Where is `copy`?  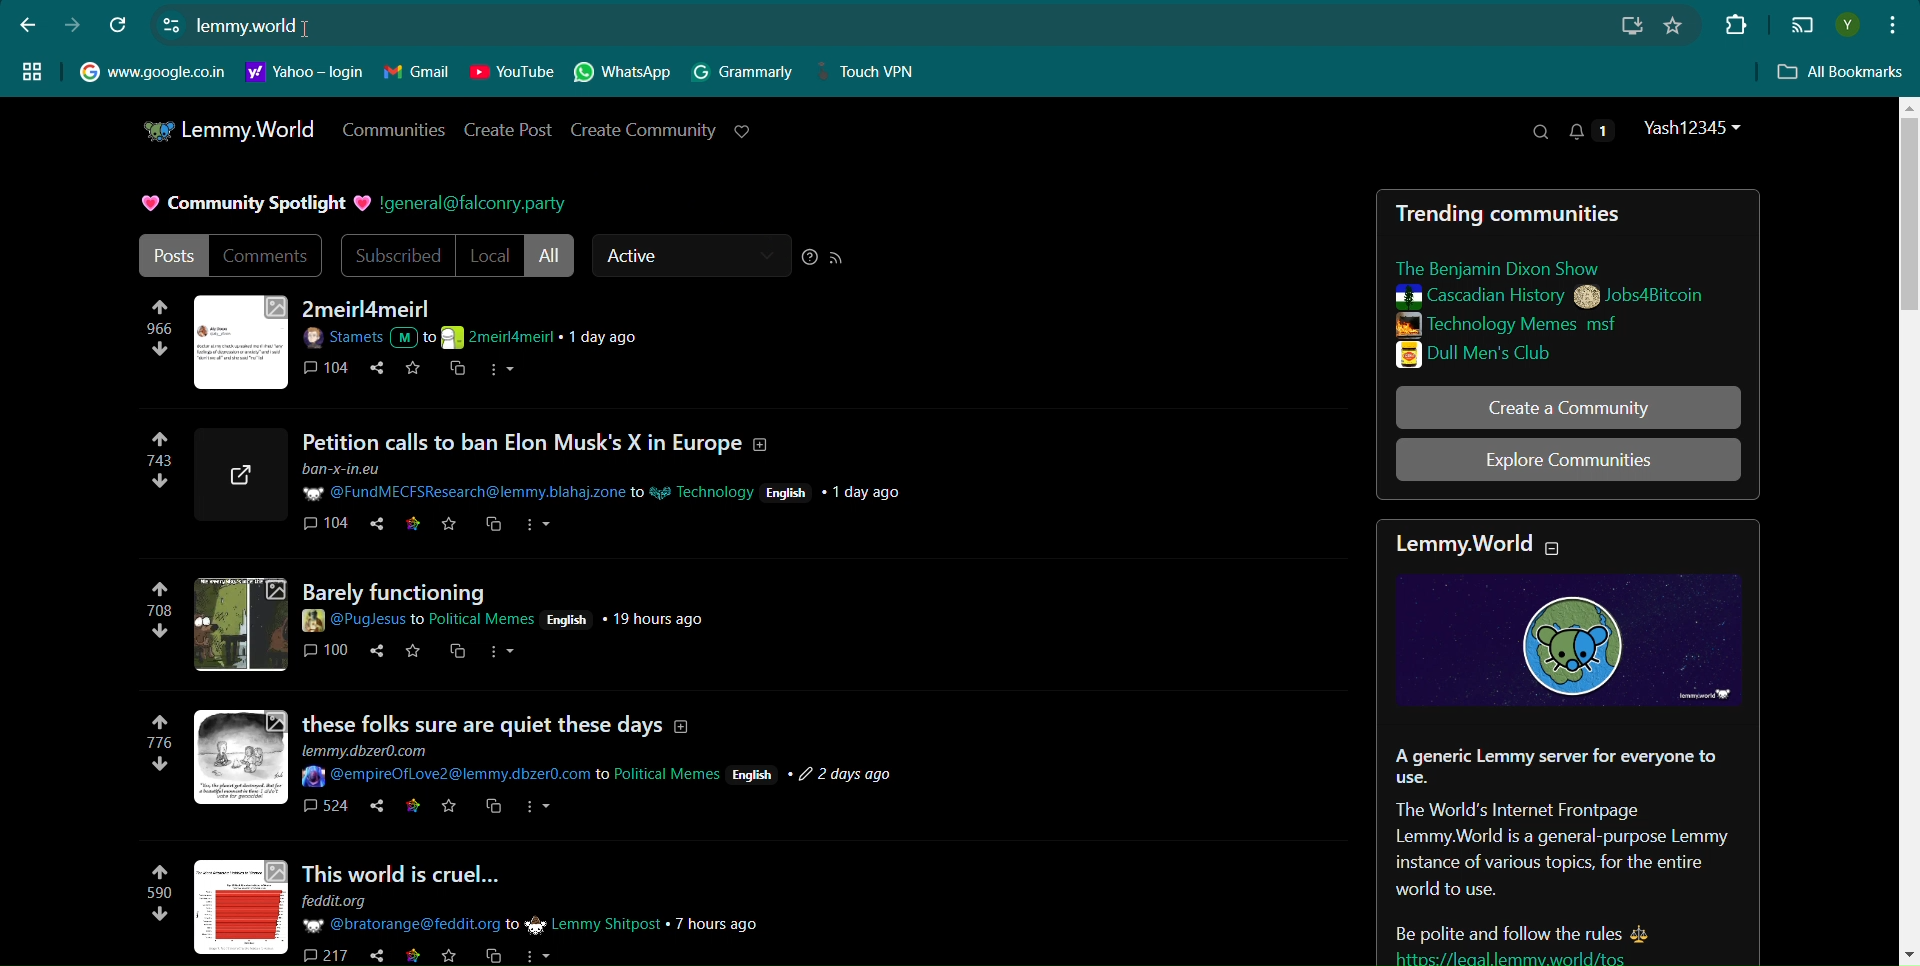
copy is located at coordinates (489, 956).